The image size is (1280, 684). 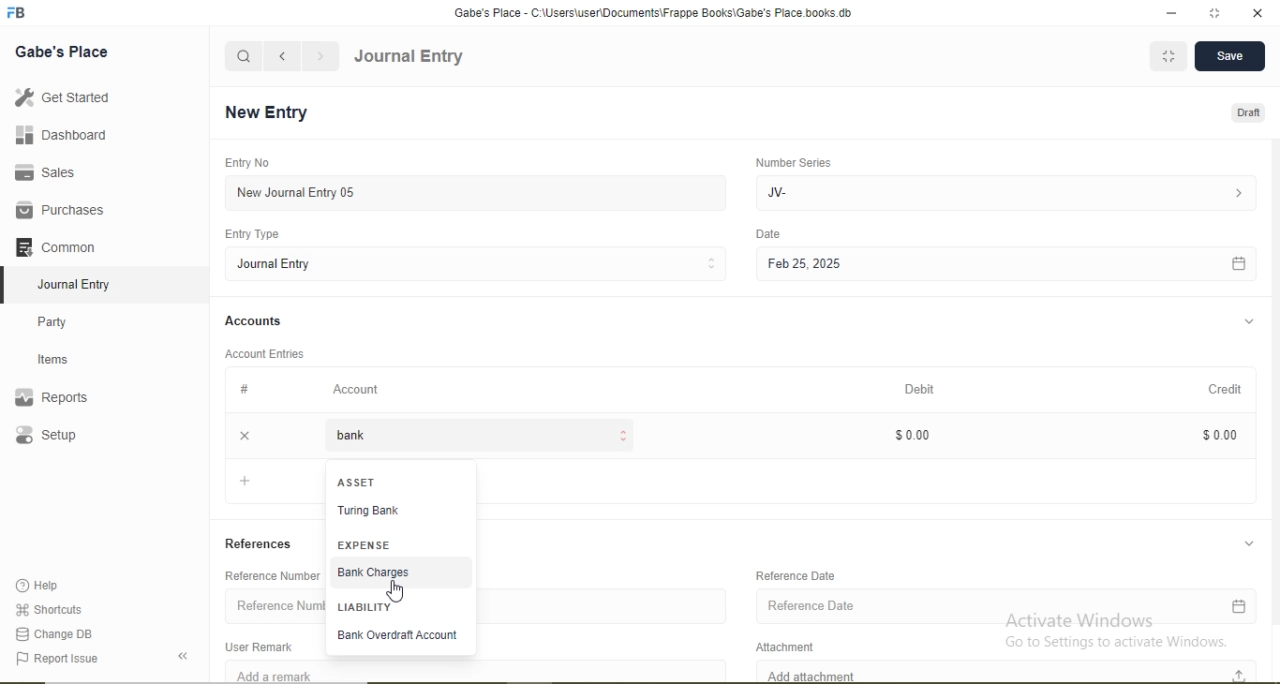 I want to click on Accounts., so click(x=254, y=321).